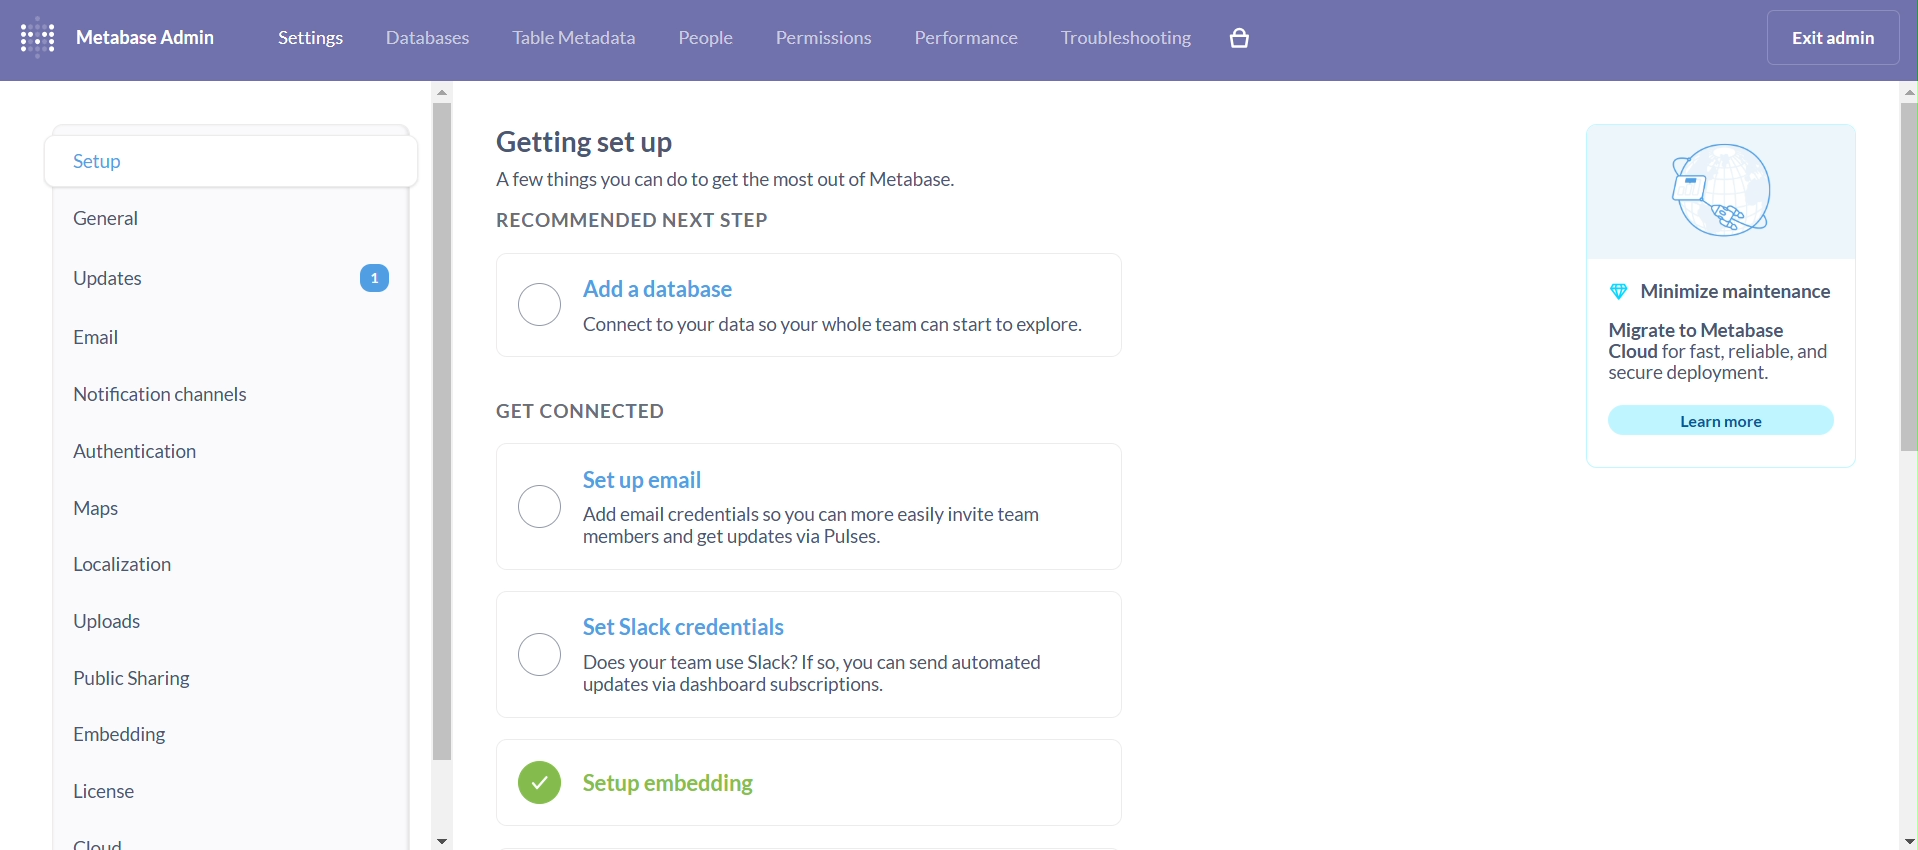 The width and height of the screenshot is (1918, 850). Describe the element at coordinates (232, 732) in the screenshot. I see `embedding` at that location.